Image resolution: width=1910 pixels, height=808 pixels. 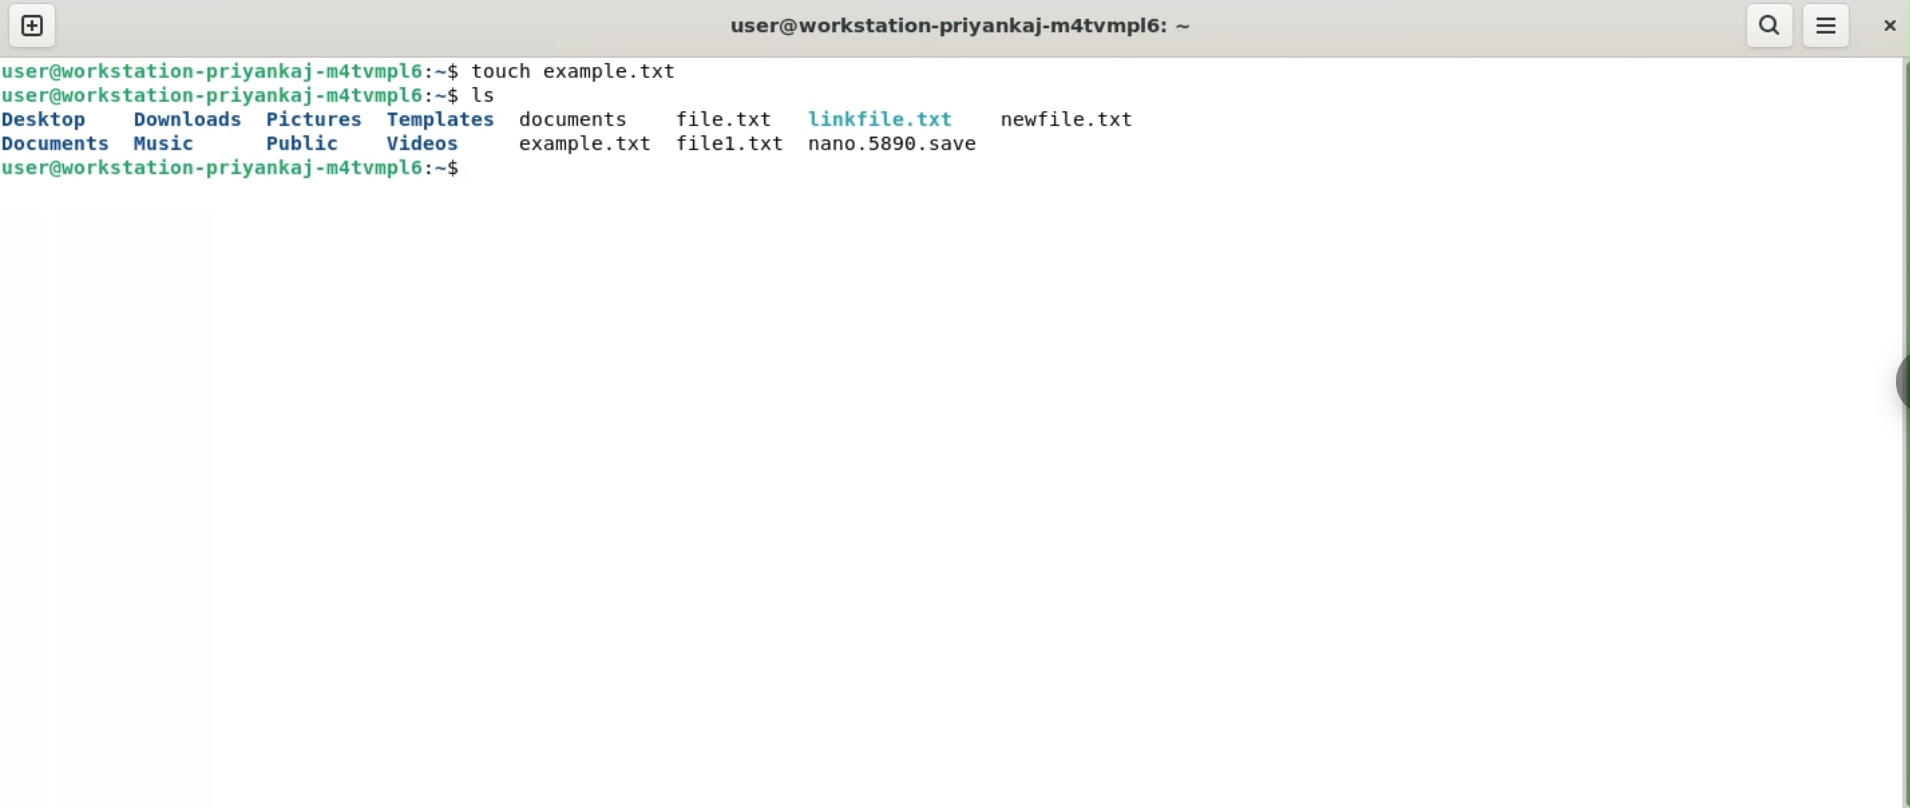 What do you see at coordinates (1769, 26) in the screenshot?
I see `search` at bounding box center [1769, 26].